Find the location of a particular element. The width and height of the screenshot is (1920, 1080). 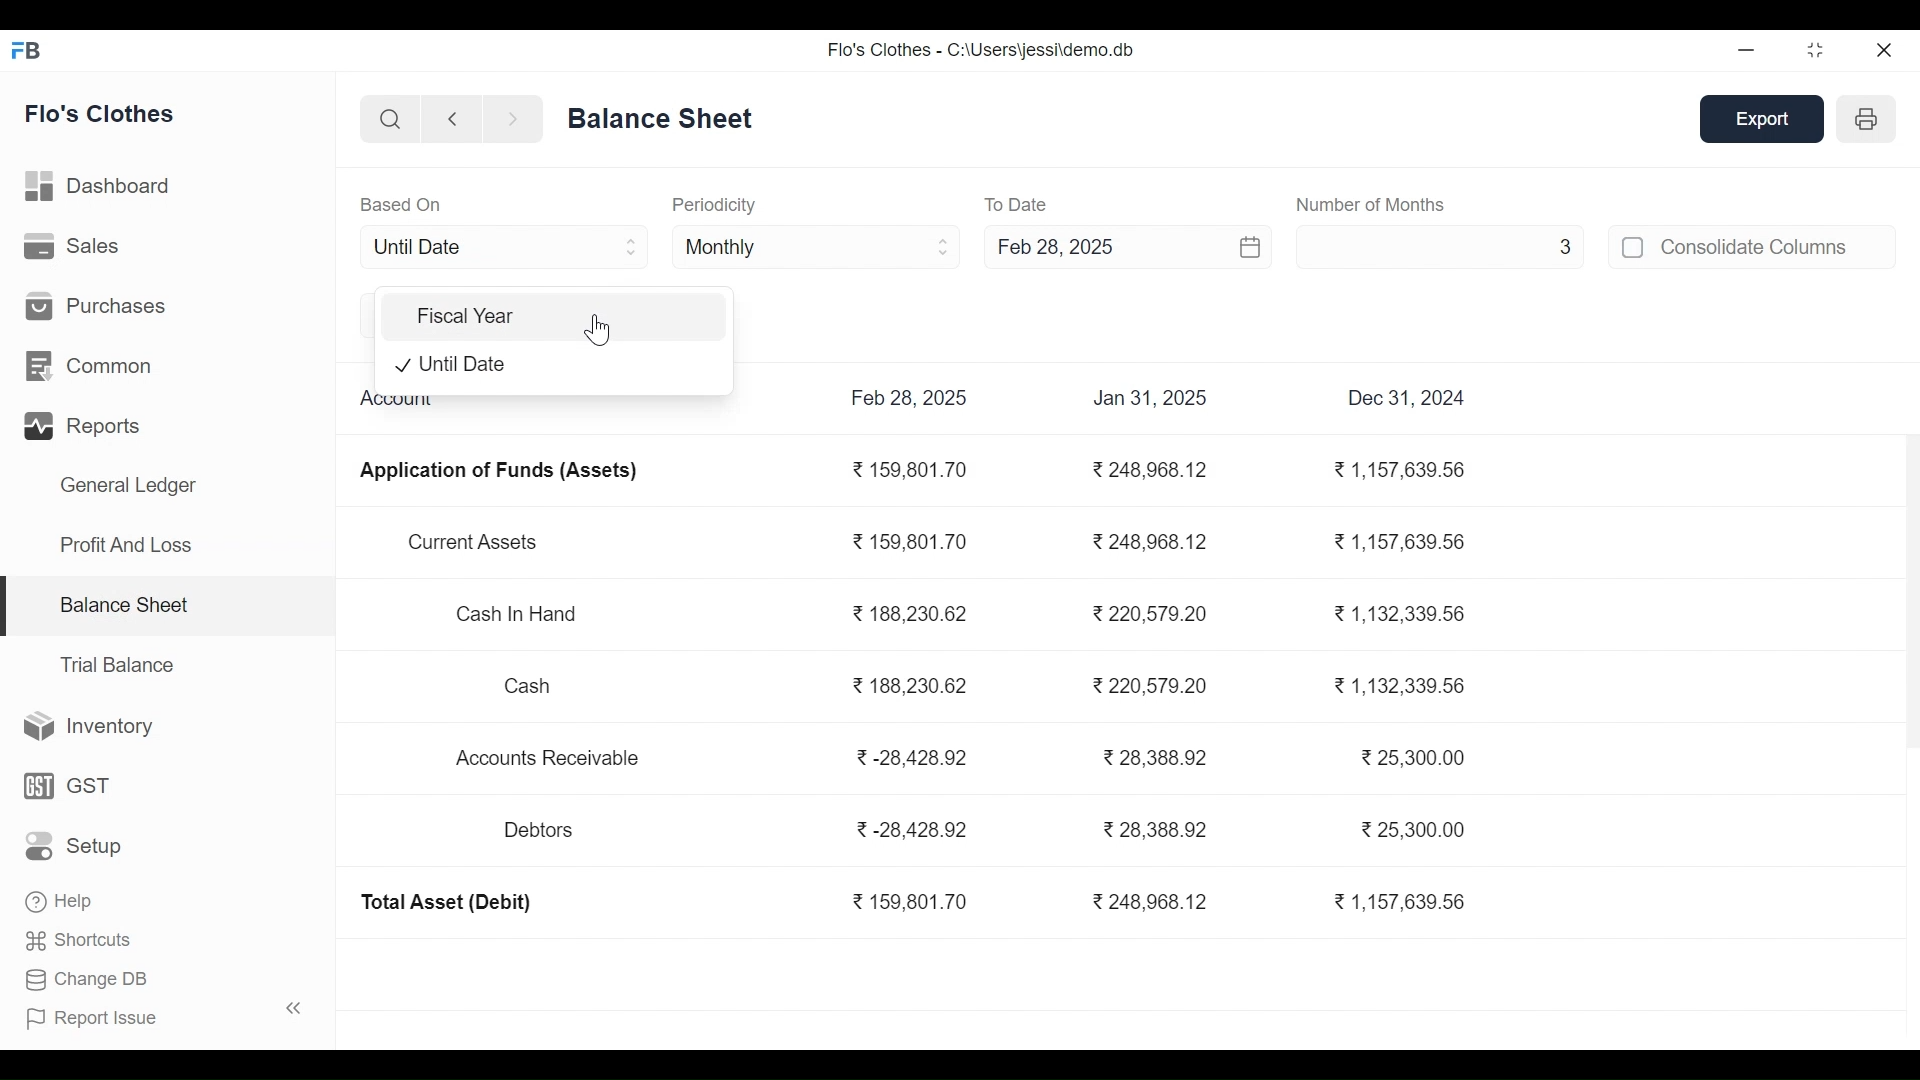

Shortcuts is located at coordinates (81, 937).